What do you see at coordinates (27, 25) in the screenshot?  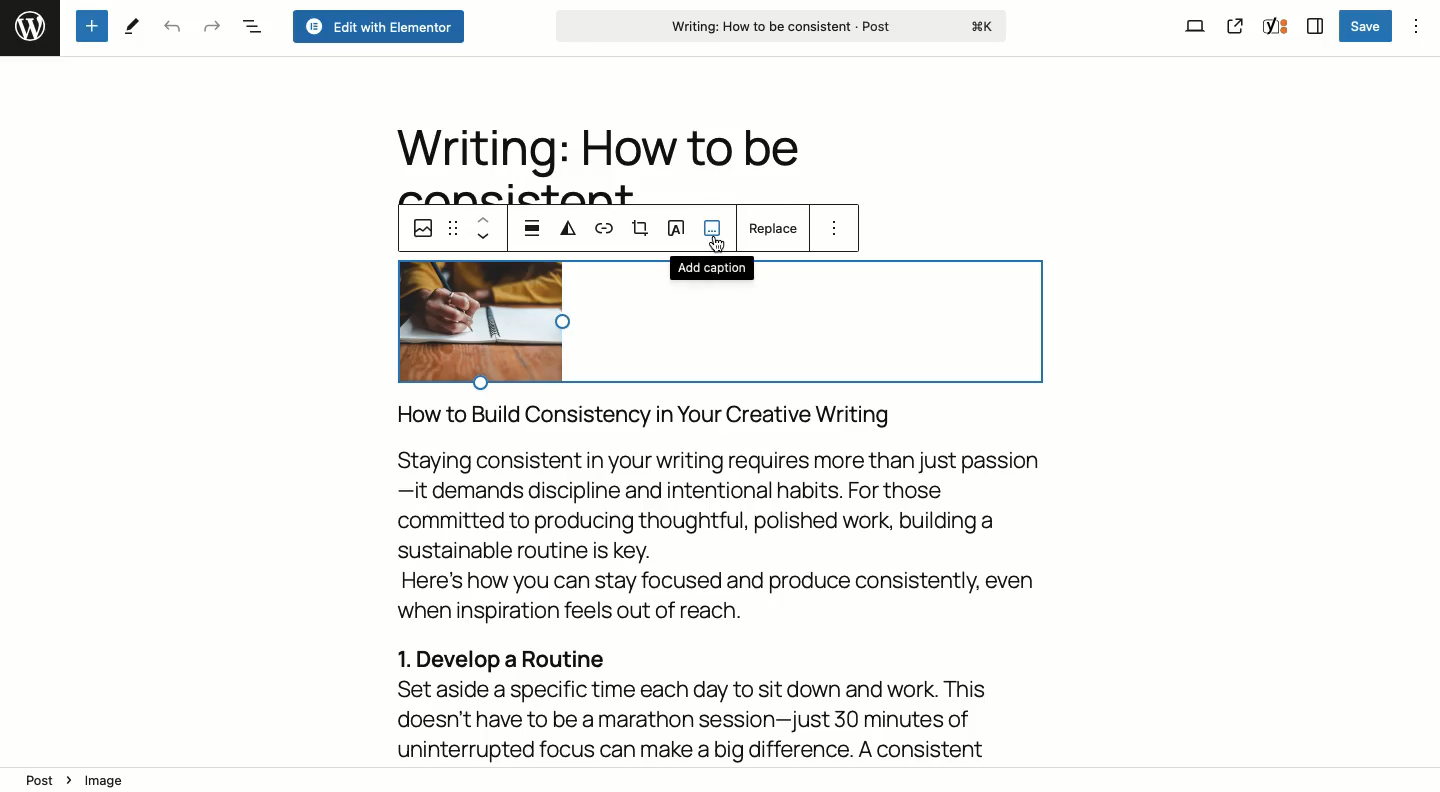 I see `Logo` at bounding box center [27, 25].